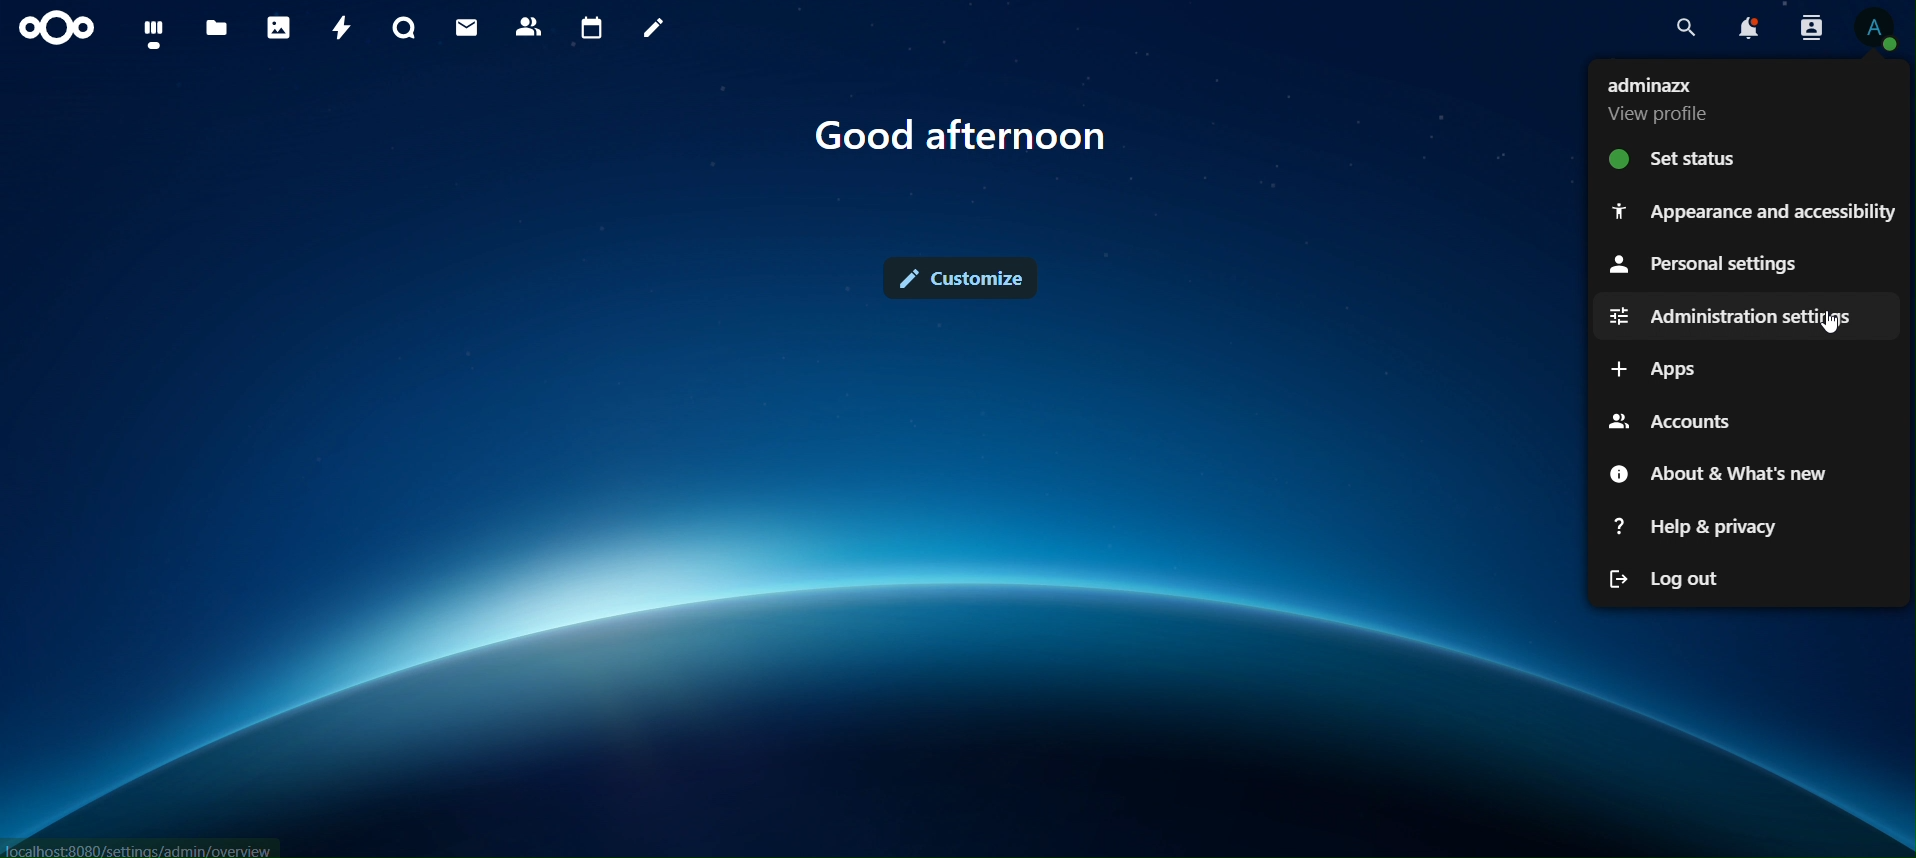 The width and height of the screenshot is (1916, 858). Describe the element at coordinates (345, 28) in the screenshot. I see `activity` at that location.